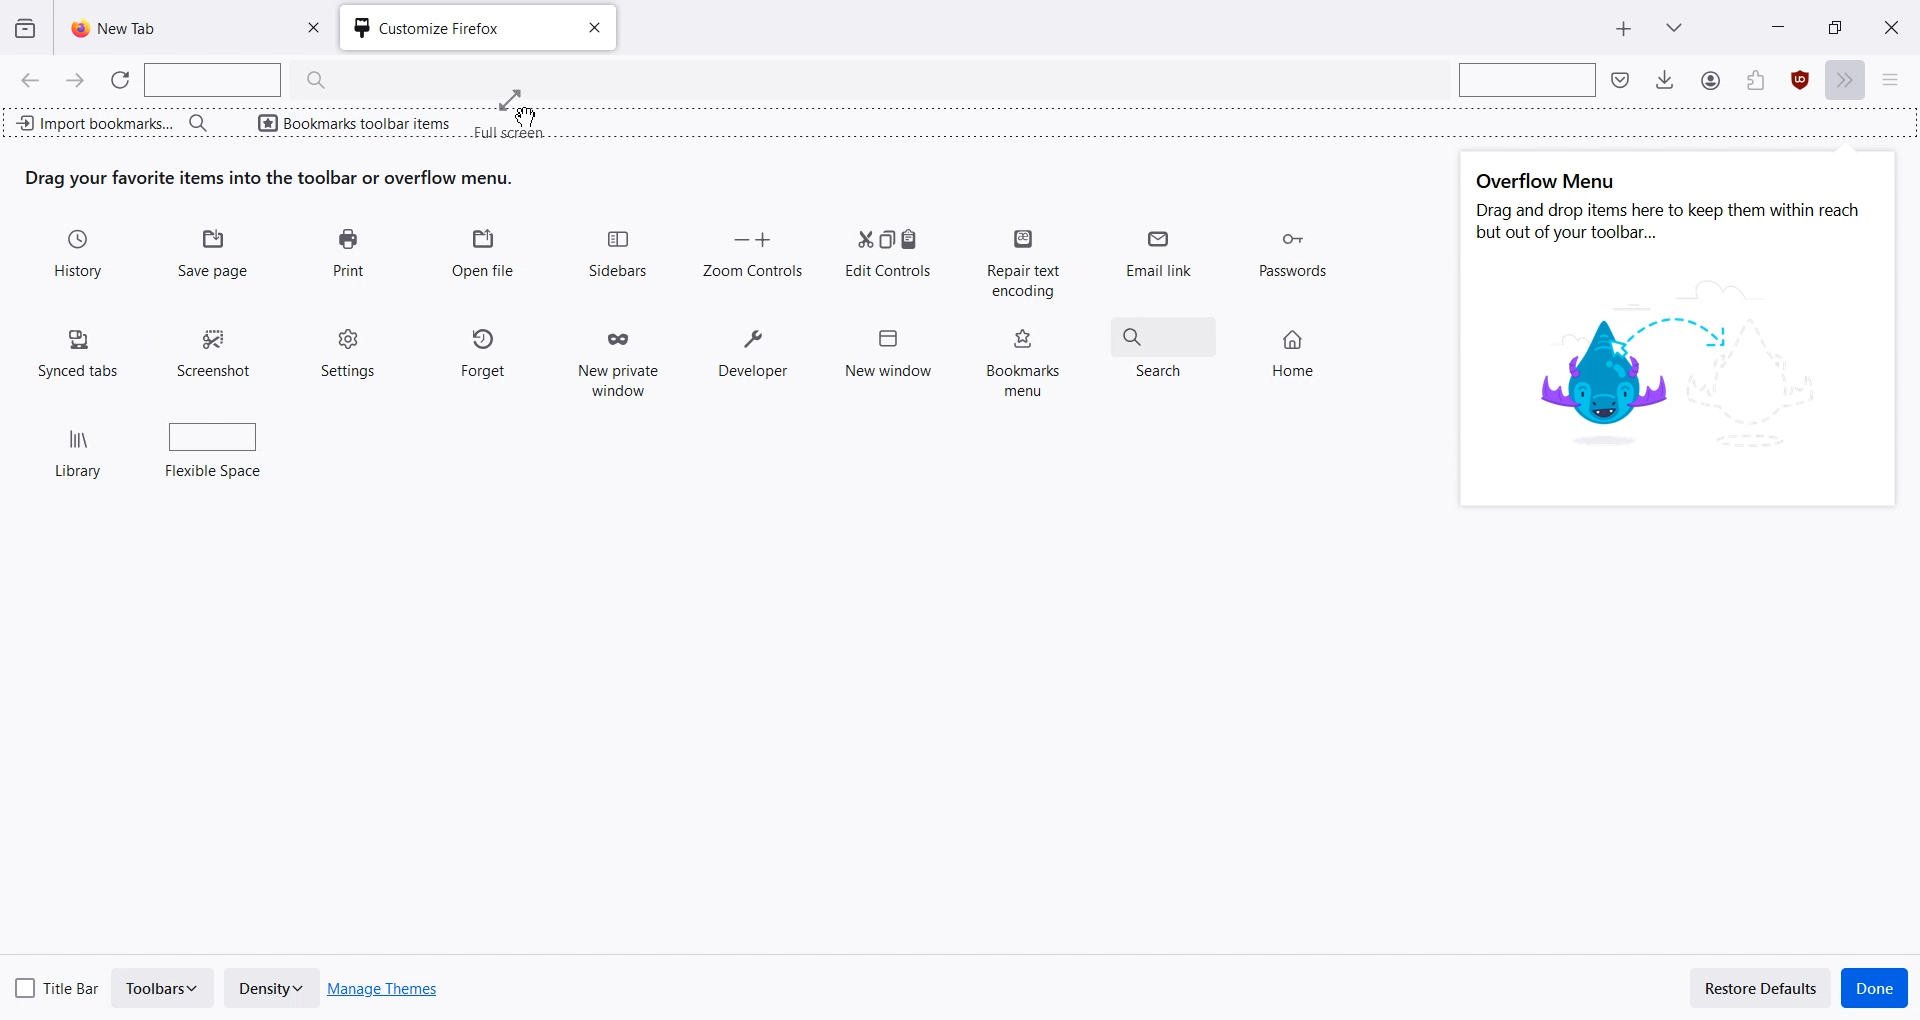 Image resolution: width=1920 pixels, height=1020 pixels. What do you see at coordinates (1665, 79) in the screenshot?
I see `Downloads` at bounding box center [1665, 79].